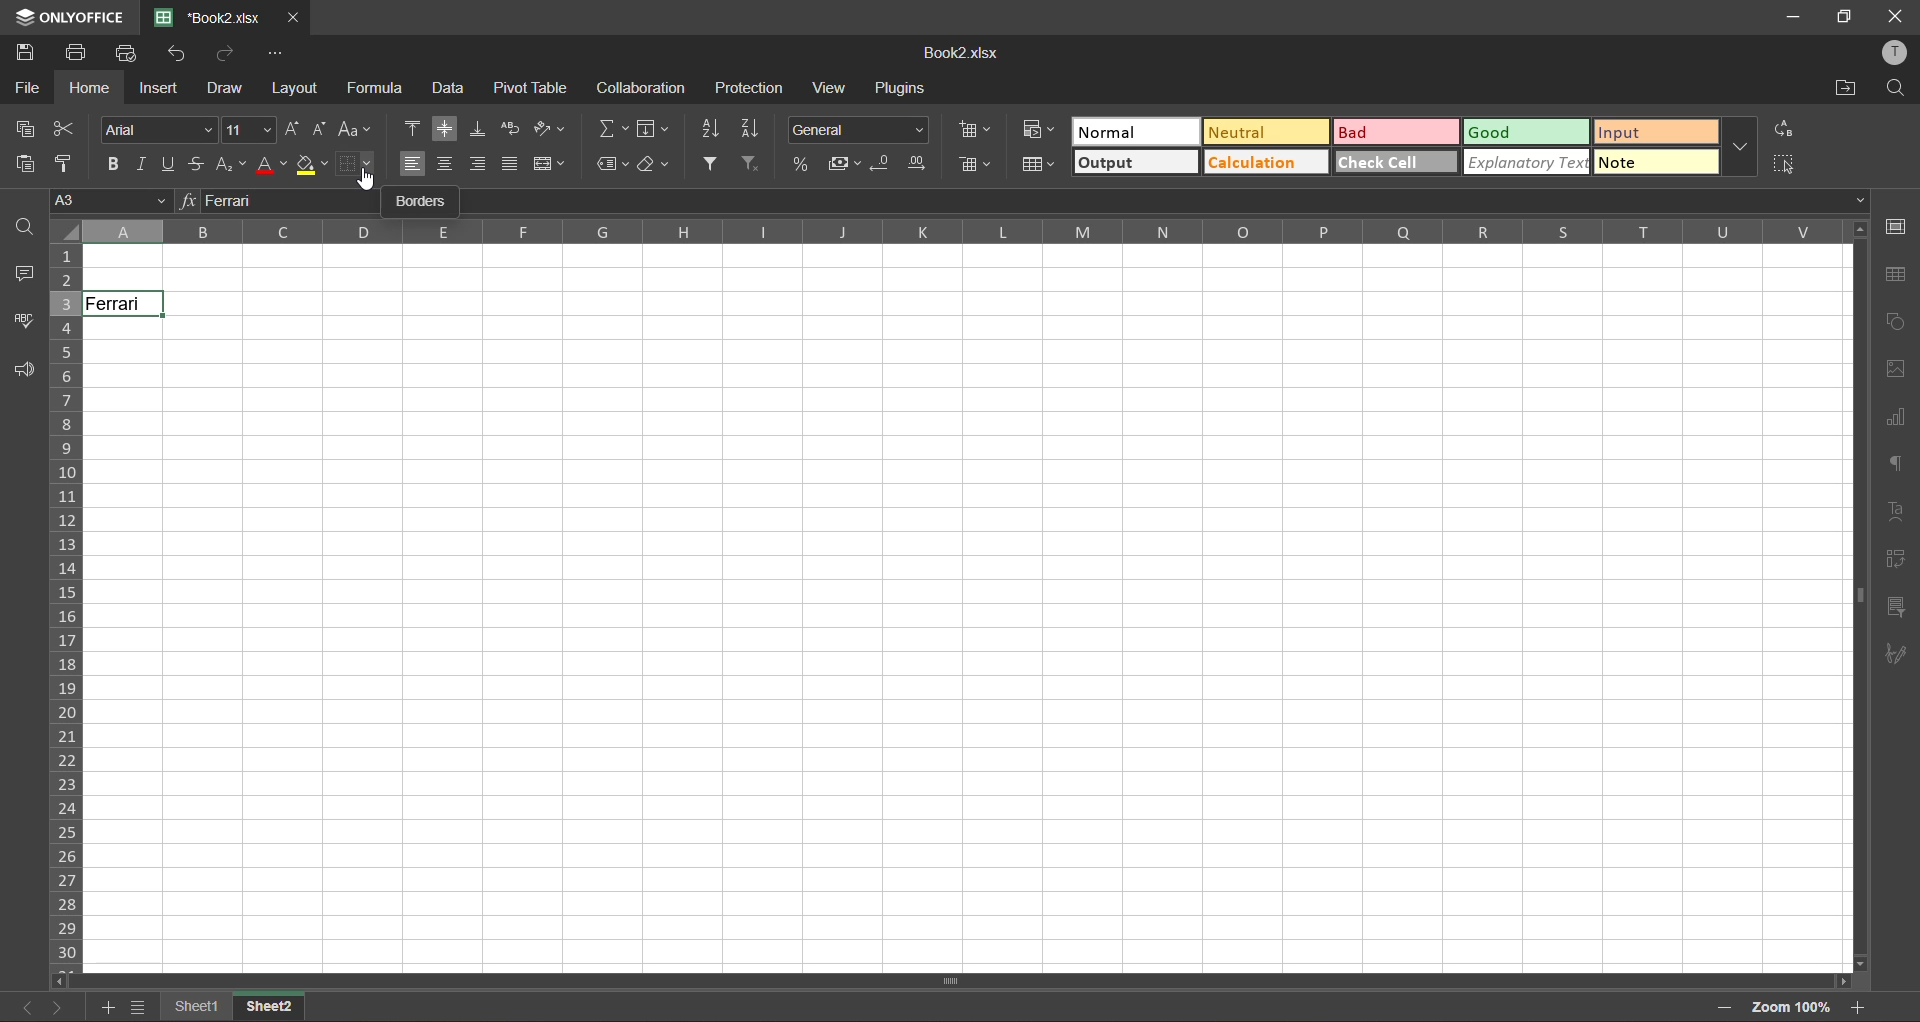  I want to click on find, so click(27, 229).